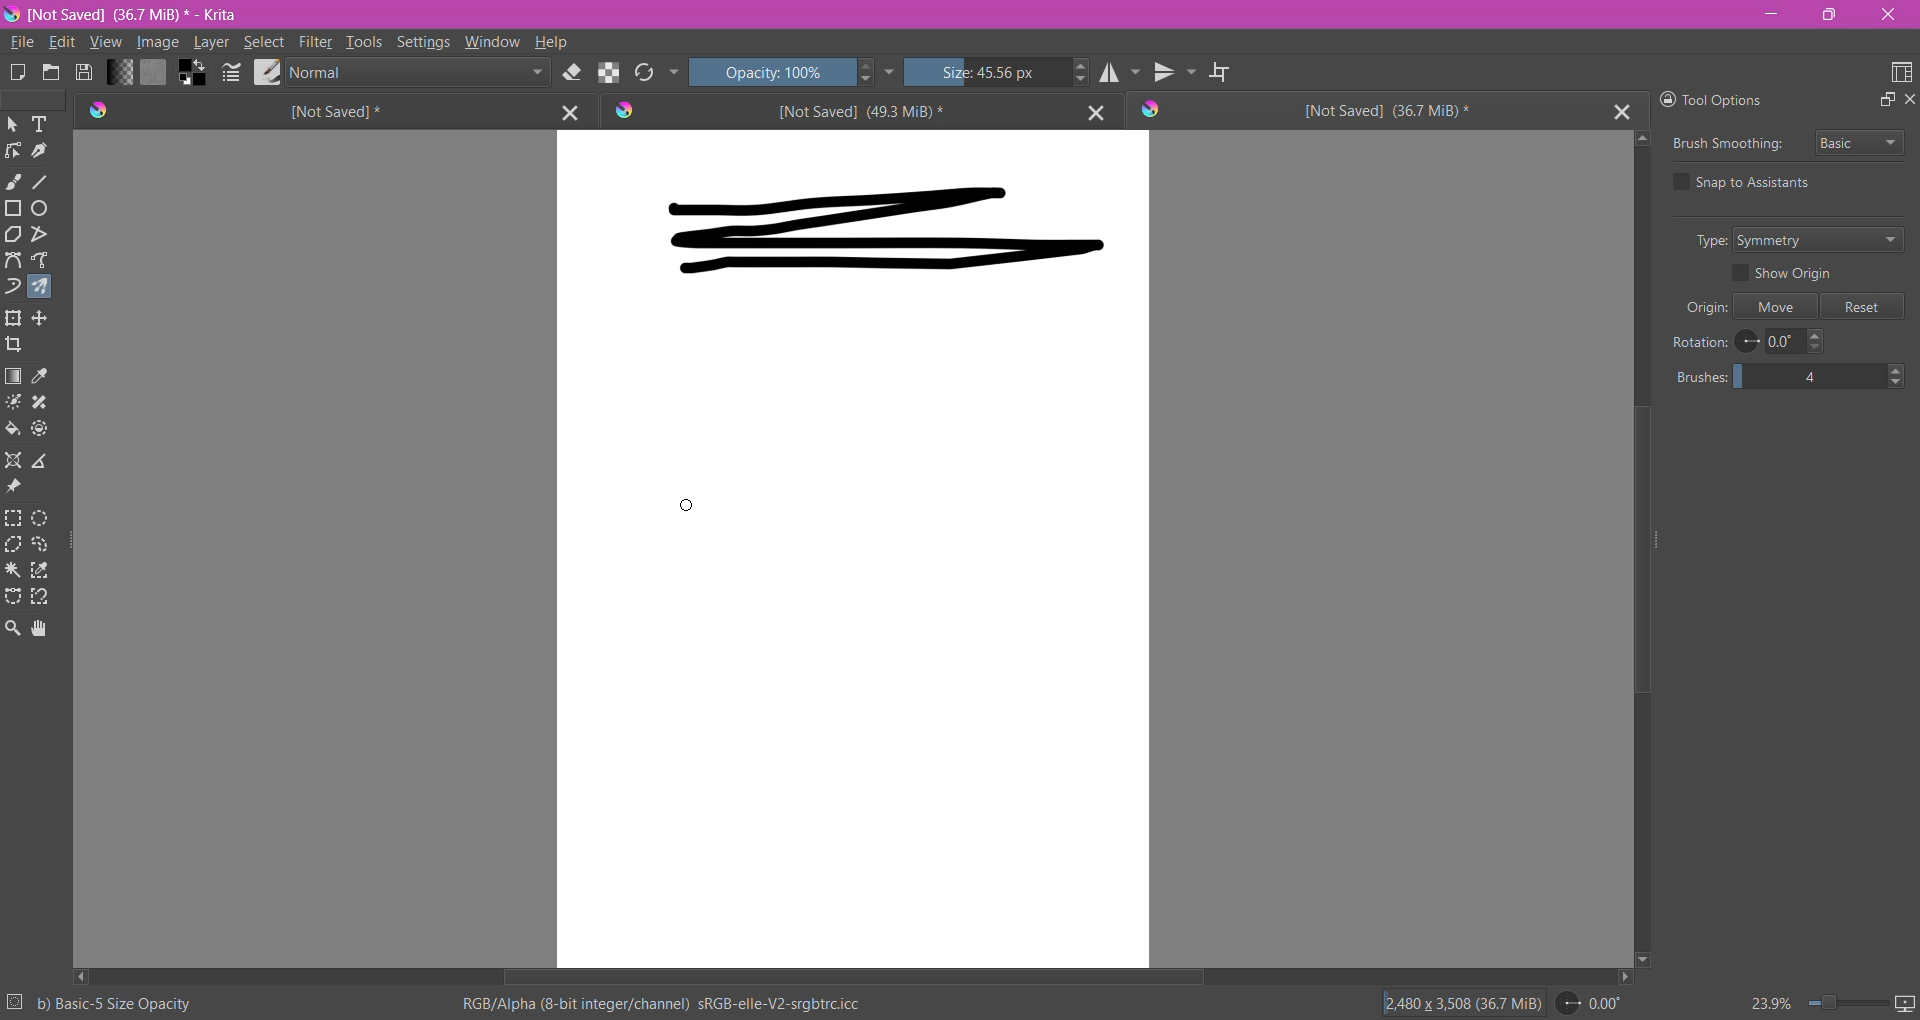 This screenshot has width=1920, height=1020. What do you see at coordinates (1761, 183) in the screenshot?
I see `Snap to Assistants` at bounding box center [1761, 183].